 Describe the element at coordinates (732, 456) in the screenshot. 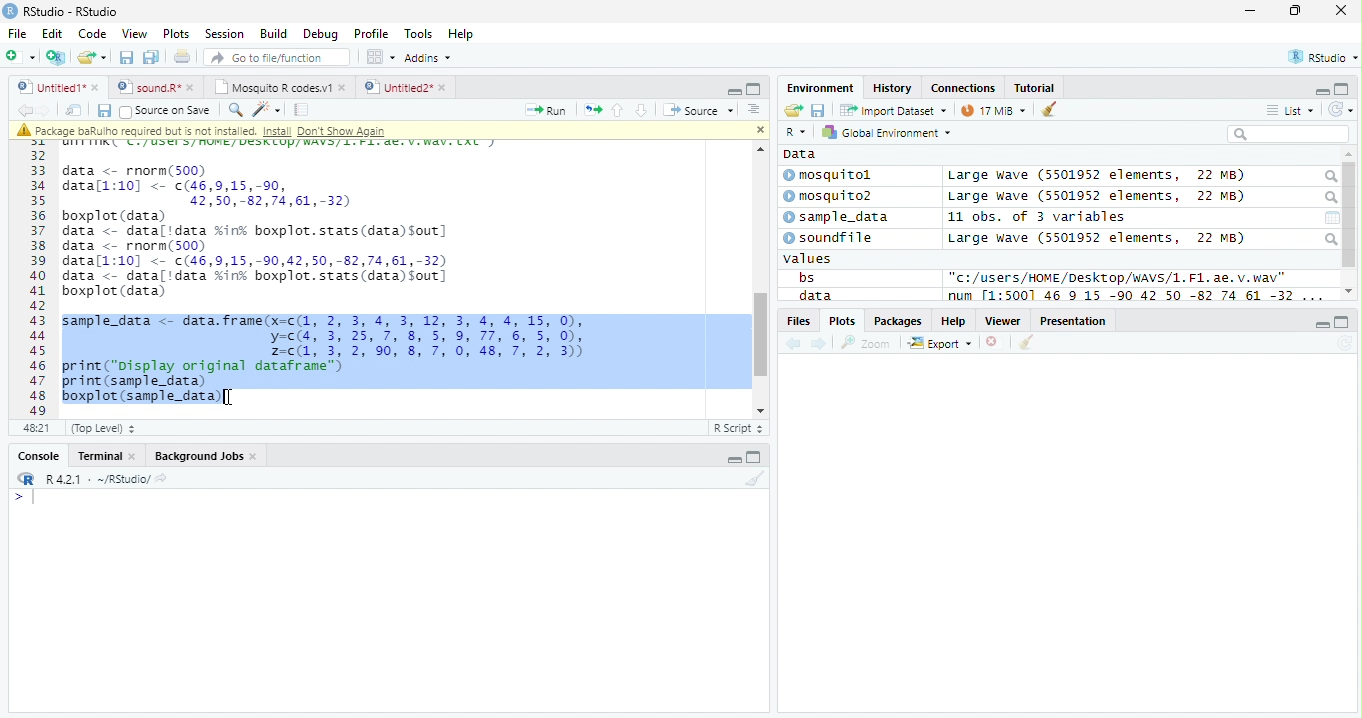

I see `minimize` at that location.